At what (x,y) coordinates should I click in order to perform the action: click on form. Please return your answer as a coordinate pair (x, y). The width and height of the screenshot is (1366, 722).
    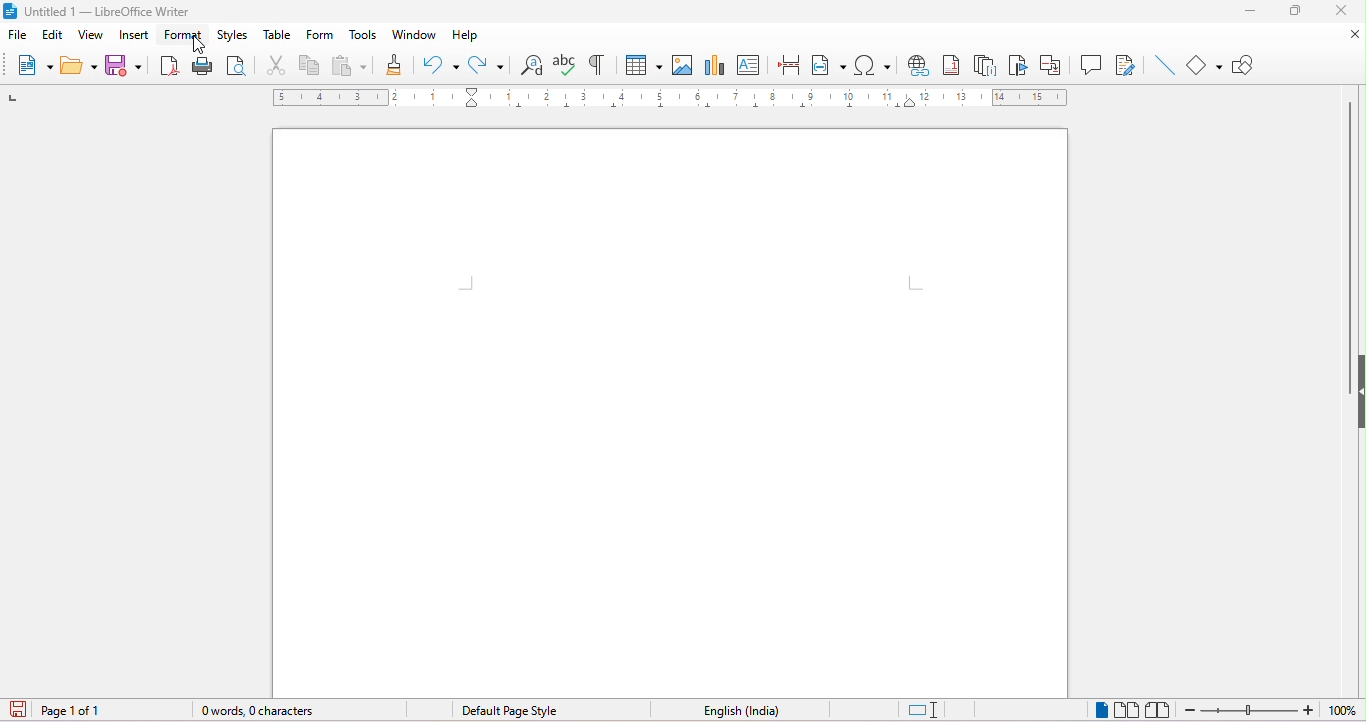
    Looking at the image, I should click on (318, 37).